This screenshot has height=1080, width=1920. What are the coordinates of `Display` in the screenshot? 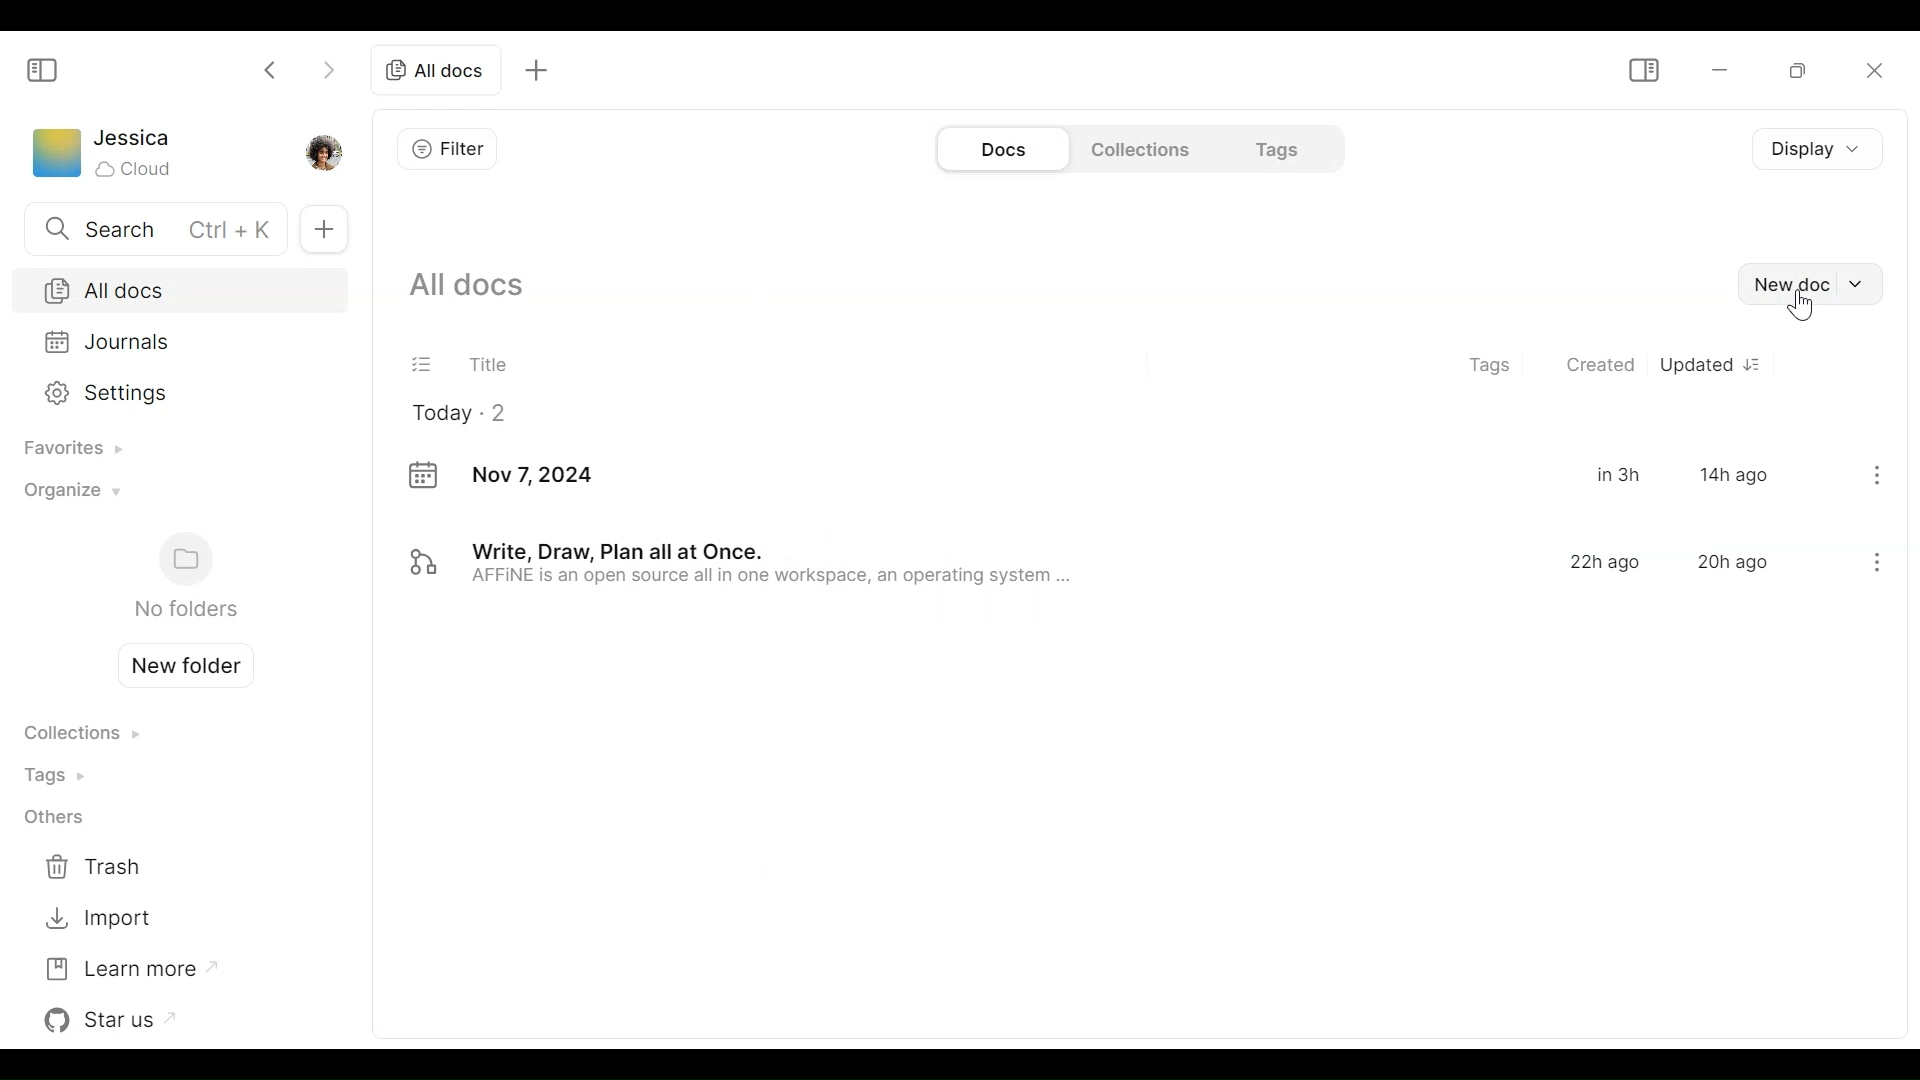 It's located at (1811, 149).